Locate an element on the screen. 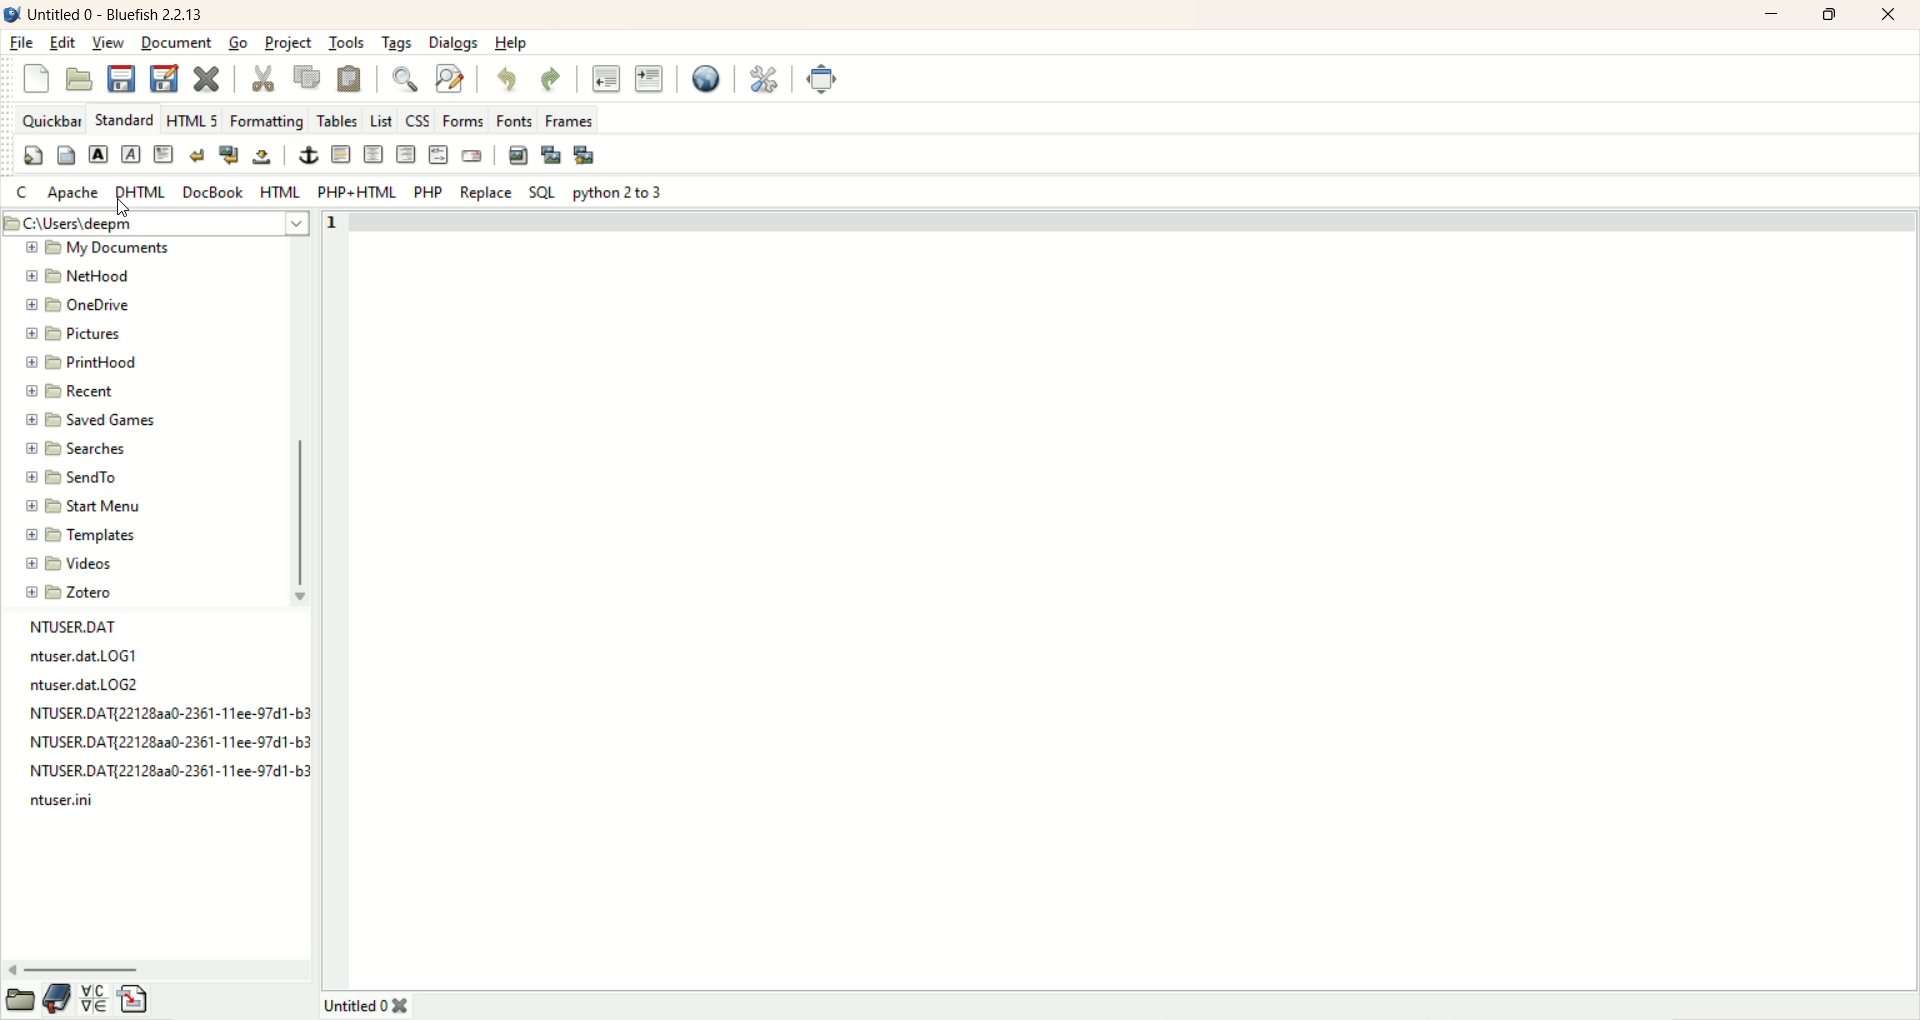 The image size is (1920, 1020). searches is located at coordinates (76, 449).